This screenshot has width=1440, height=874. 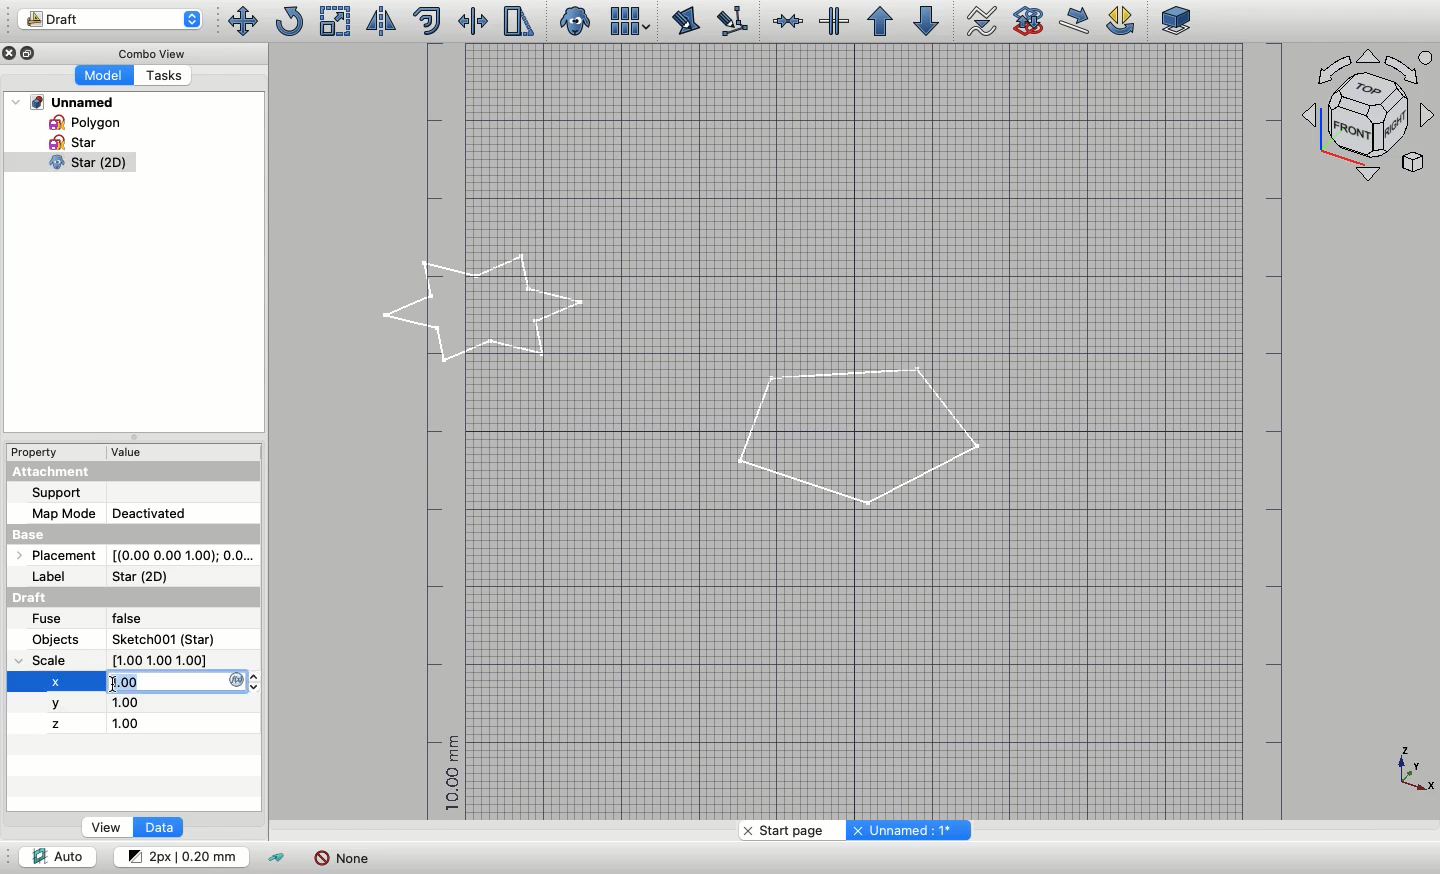 What do you see at coordinates (57, 855) in the screenshot?
I see `Auto` at bounding box center [57, 855].